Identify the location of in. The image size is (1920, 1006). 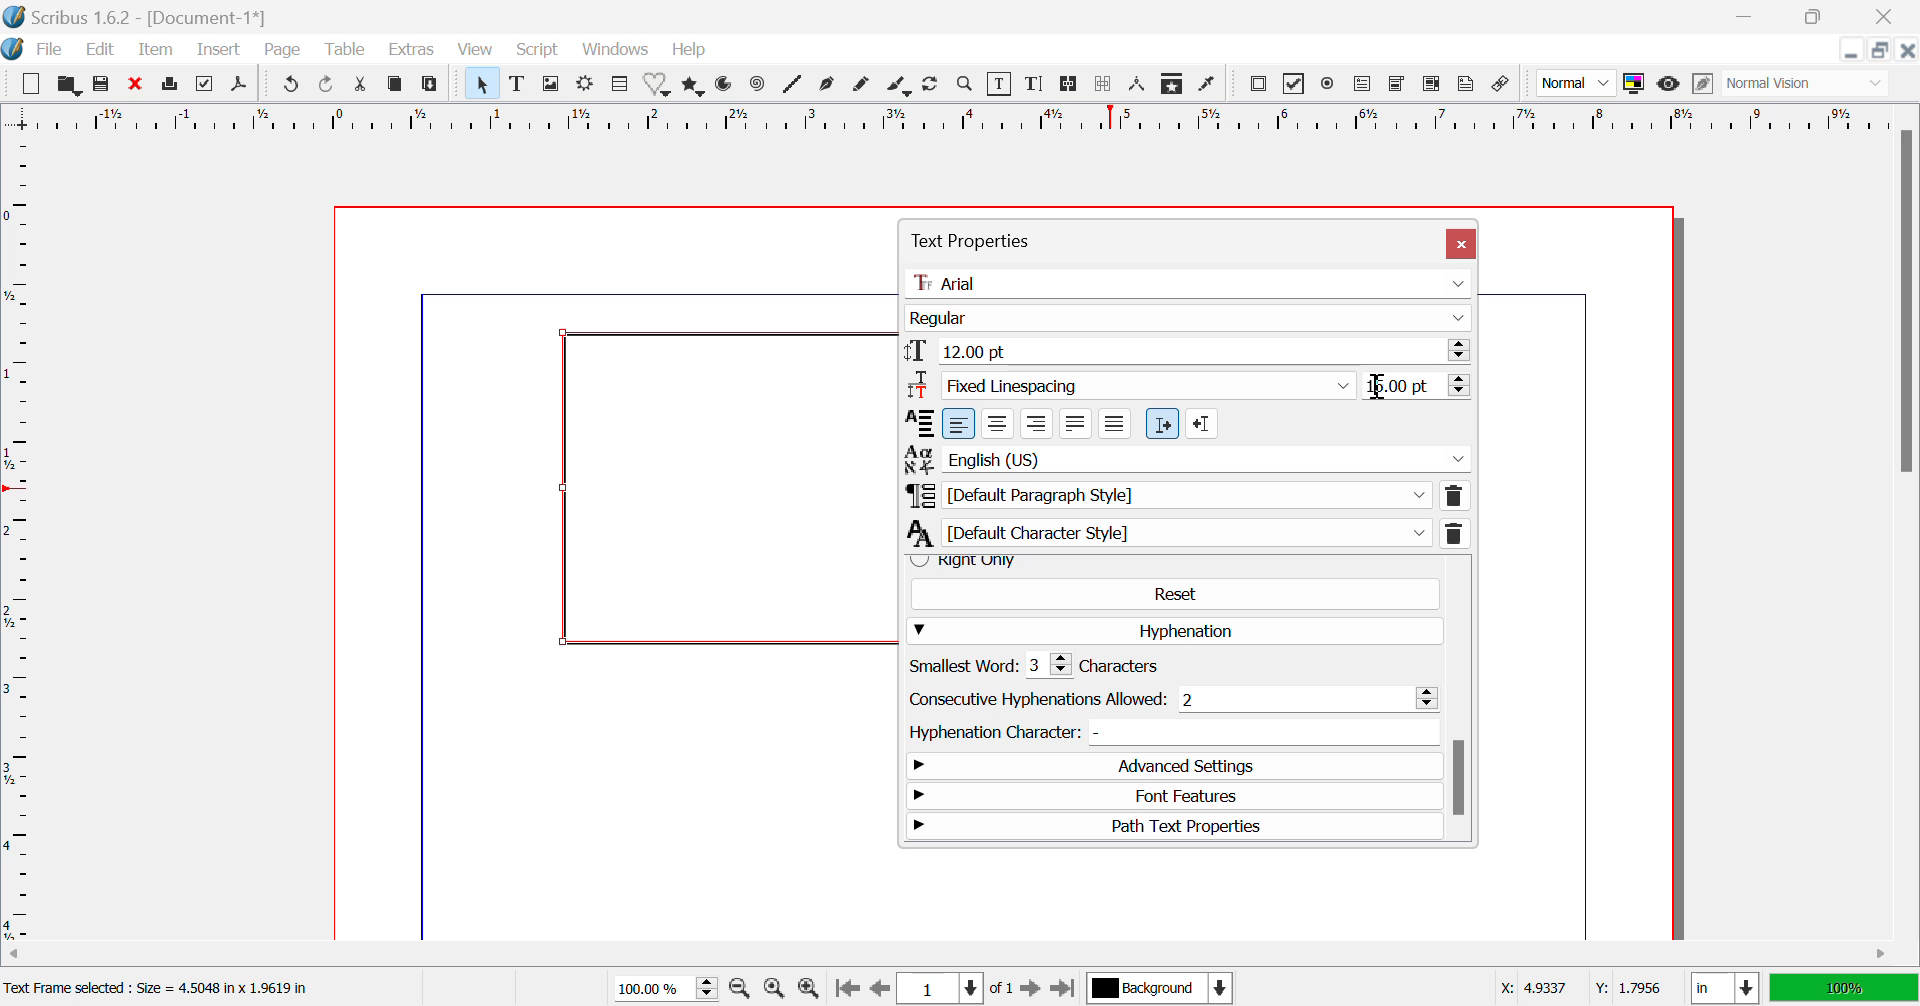
(1723, 988).